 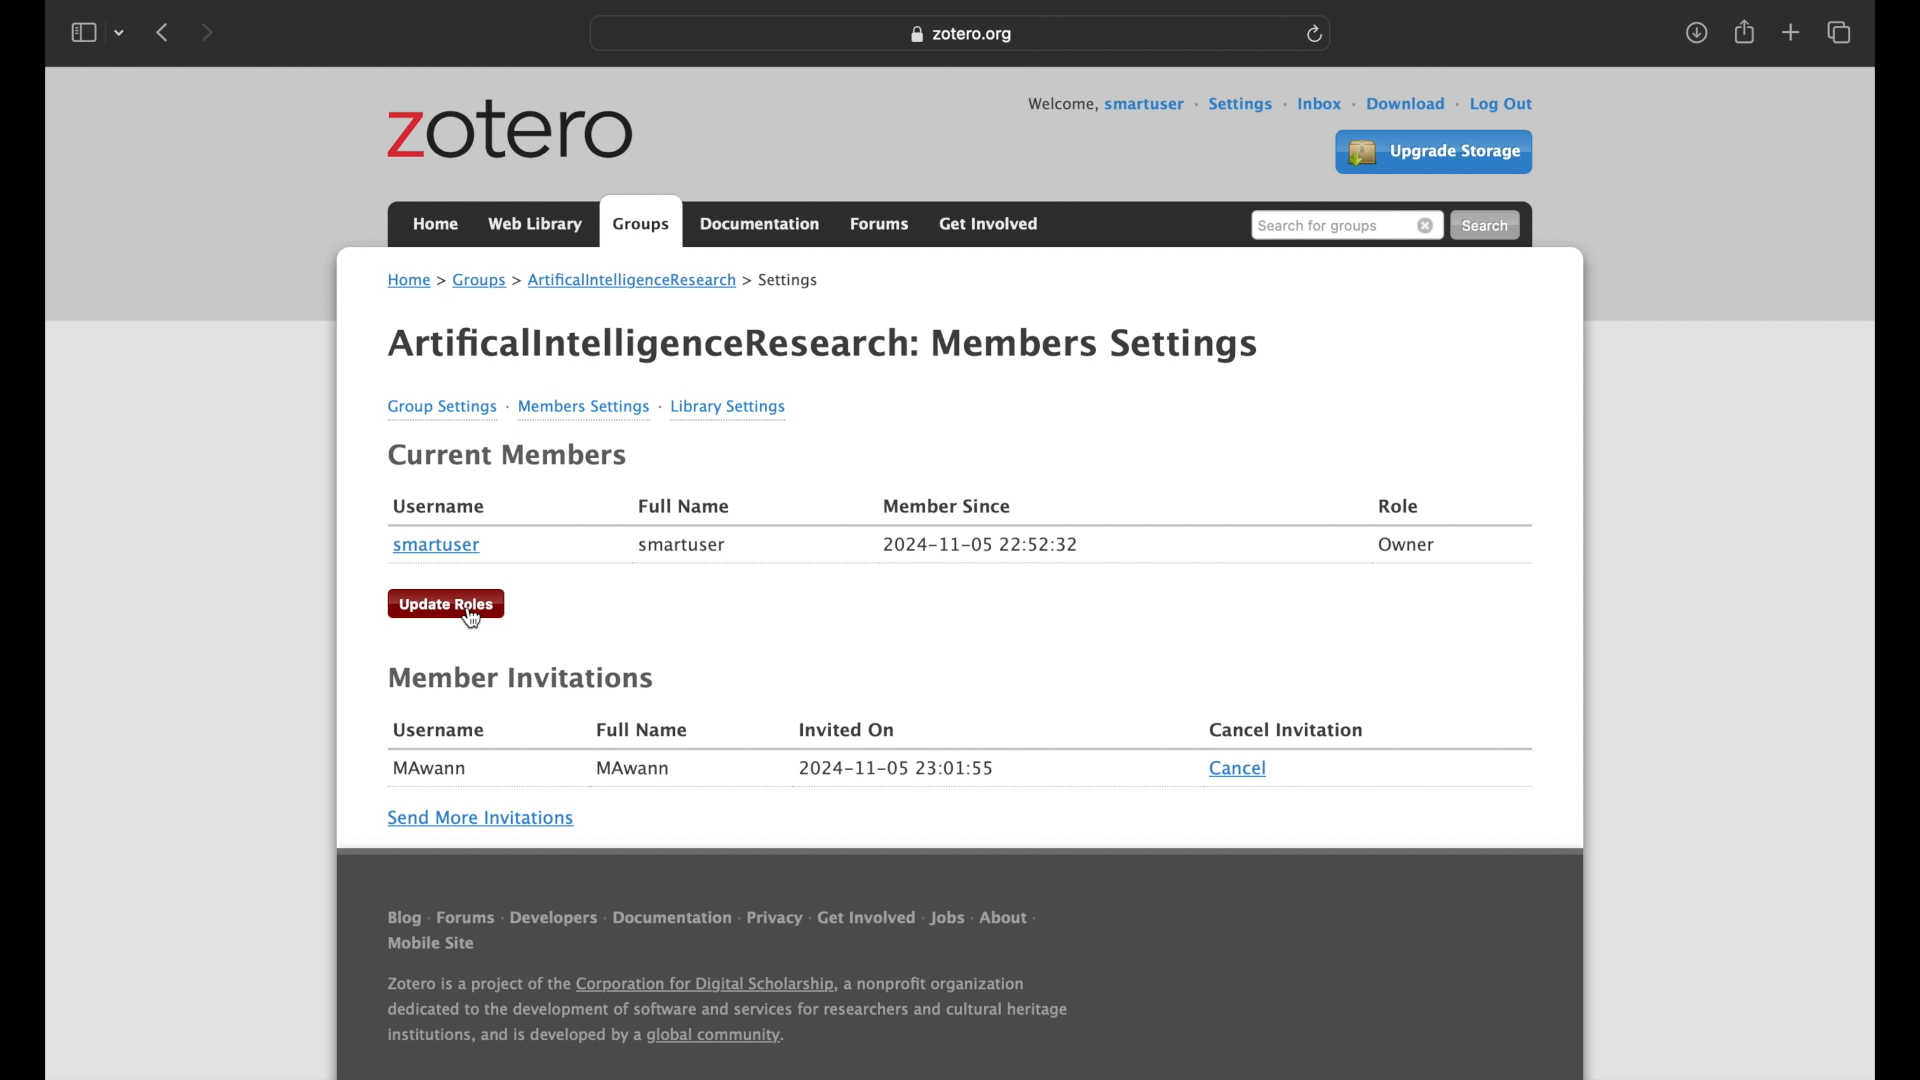 What do you see at coordinates (1412, 551) in the screenshot?
I see `Owner` at bounding box center [1412, 551].